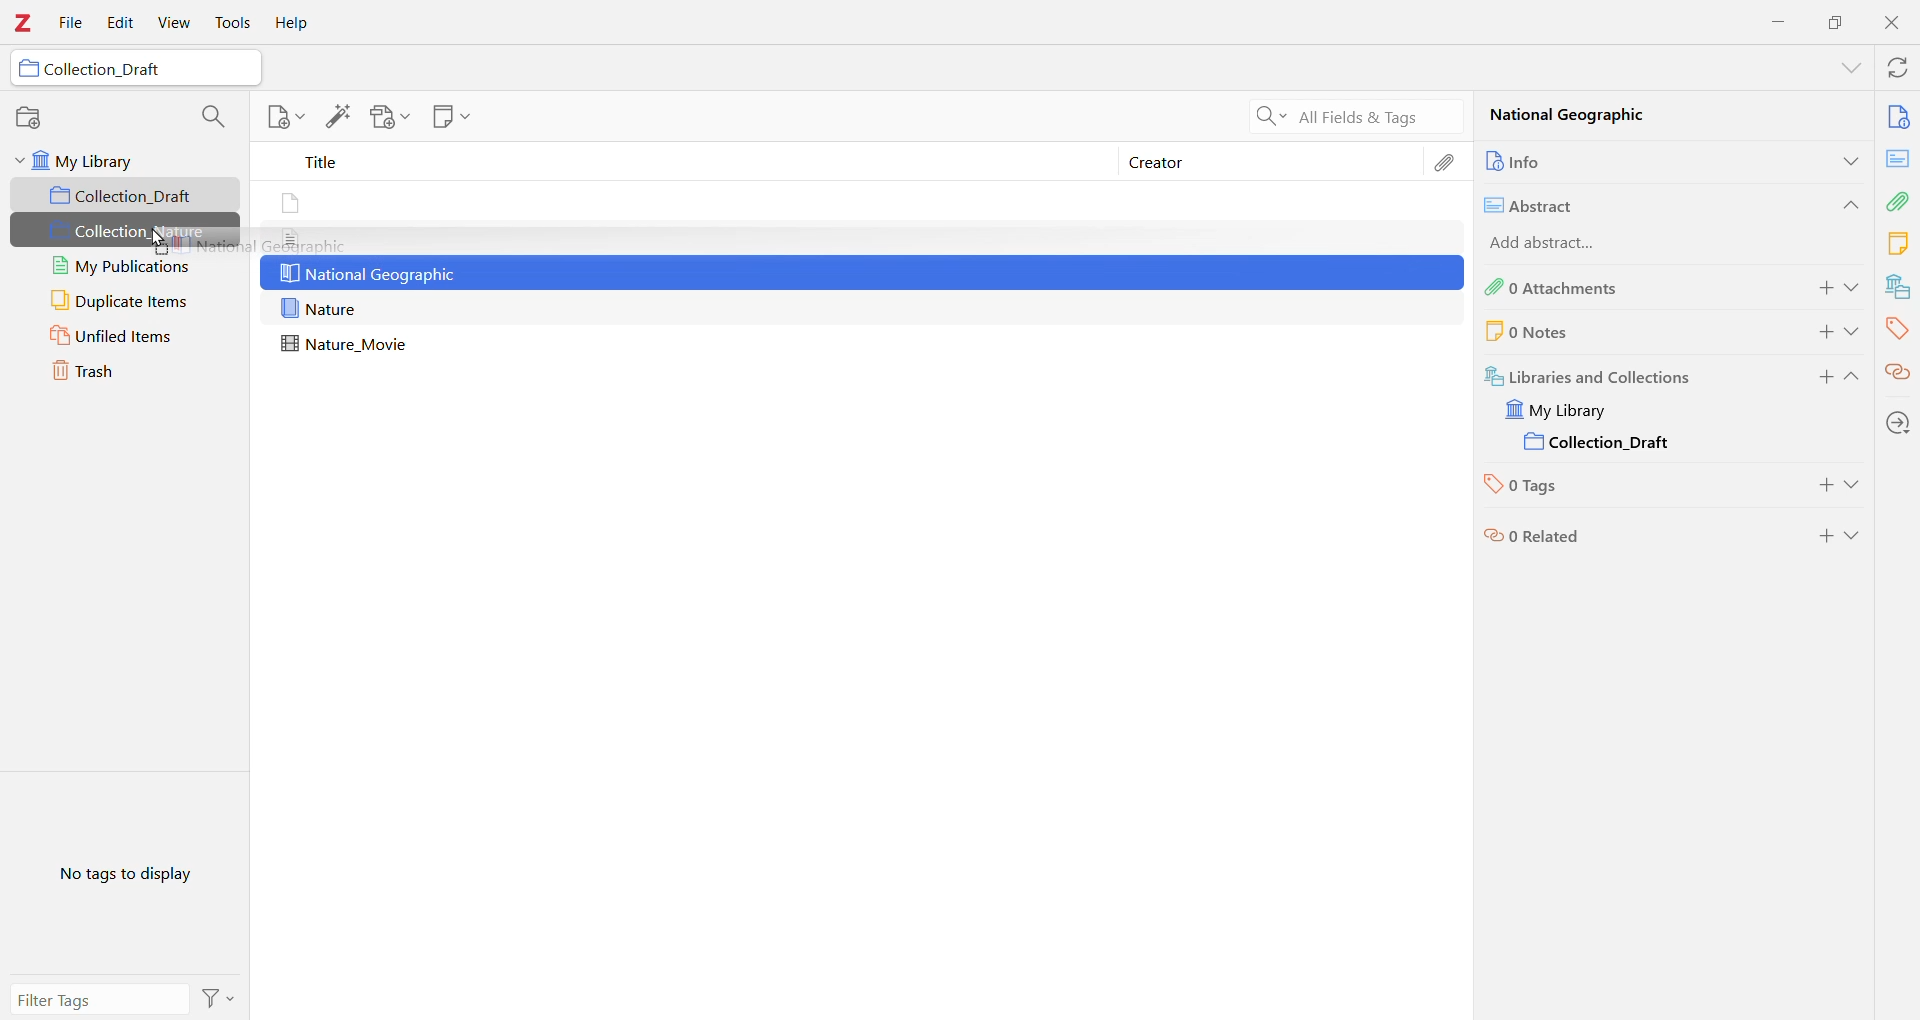 This screenshot has height=1020, width=1920. Describe the element at coordinates (1629, 374) in the screenshot. I see `Libraries and Collections` at that location.